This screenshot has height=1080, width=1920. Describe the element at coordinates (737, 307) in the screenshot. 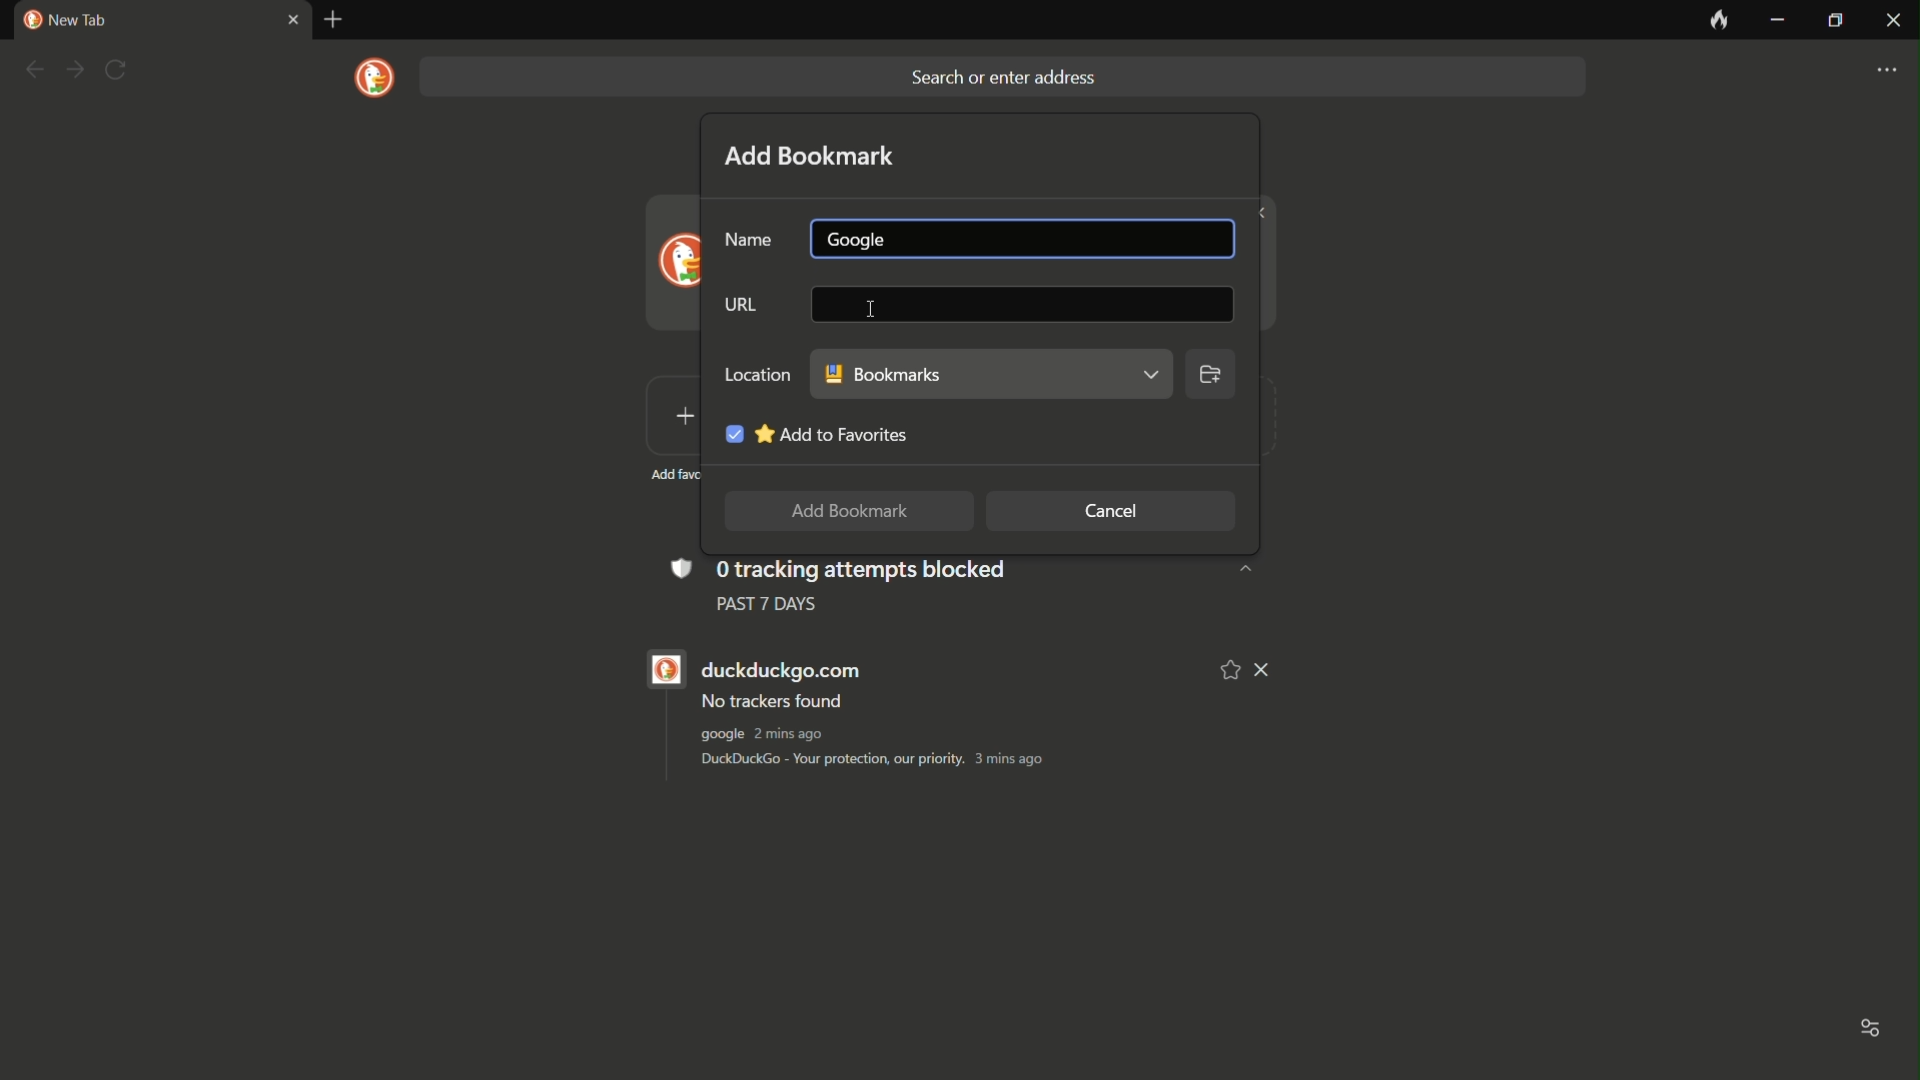

I see `URL` at that location.